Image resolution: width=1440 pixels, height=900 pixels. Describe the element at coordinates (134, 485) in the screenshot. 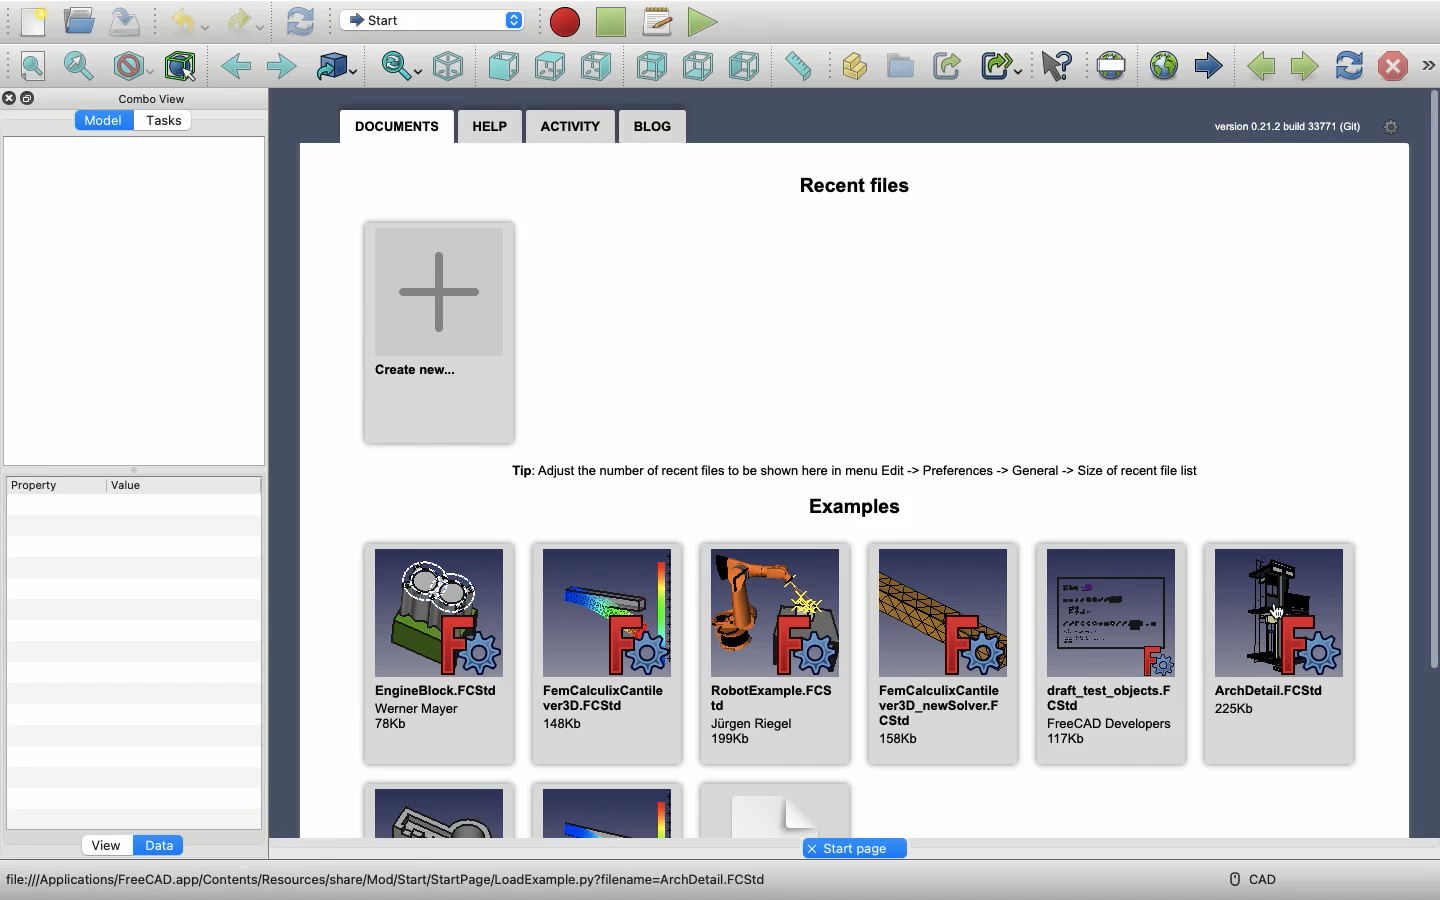

I see `Value` at that location.